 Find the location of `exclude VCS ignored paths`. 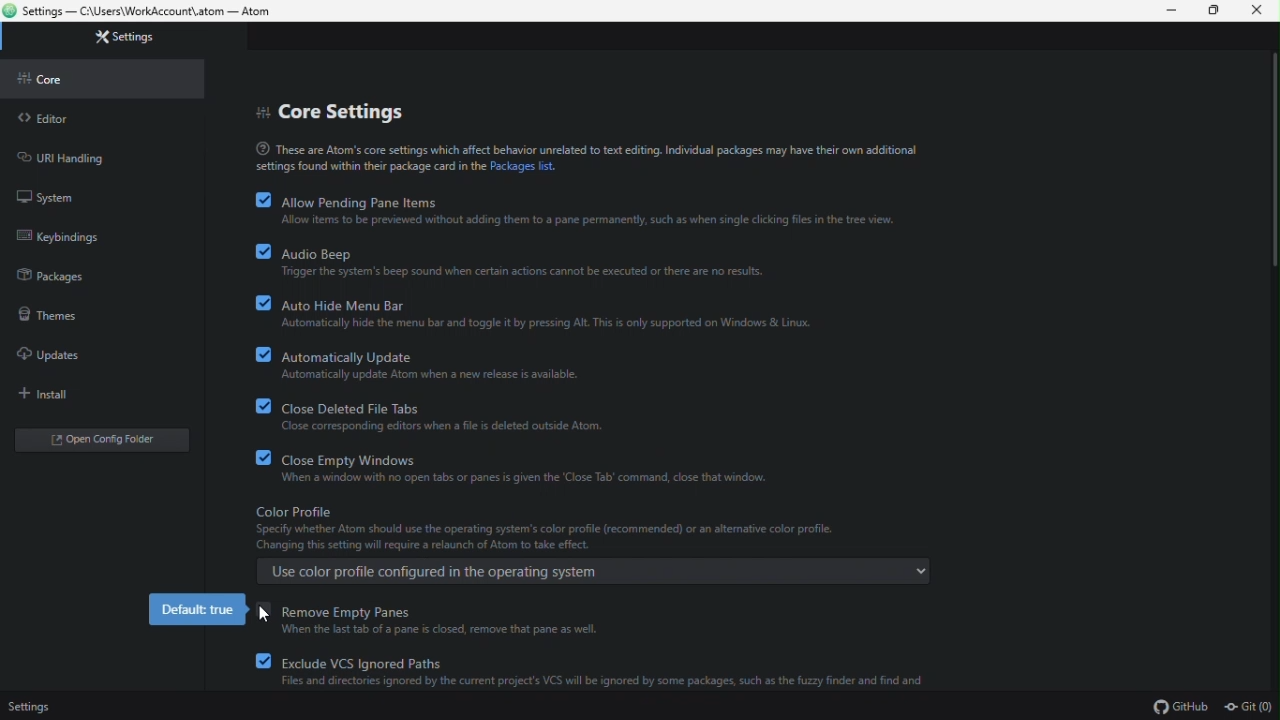

exclude VCS ignored paths is located at coordinates (608, 669).